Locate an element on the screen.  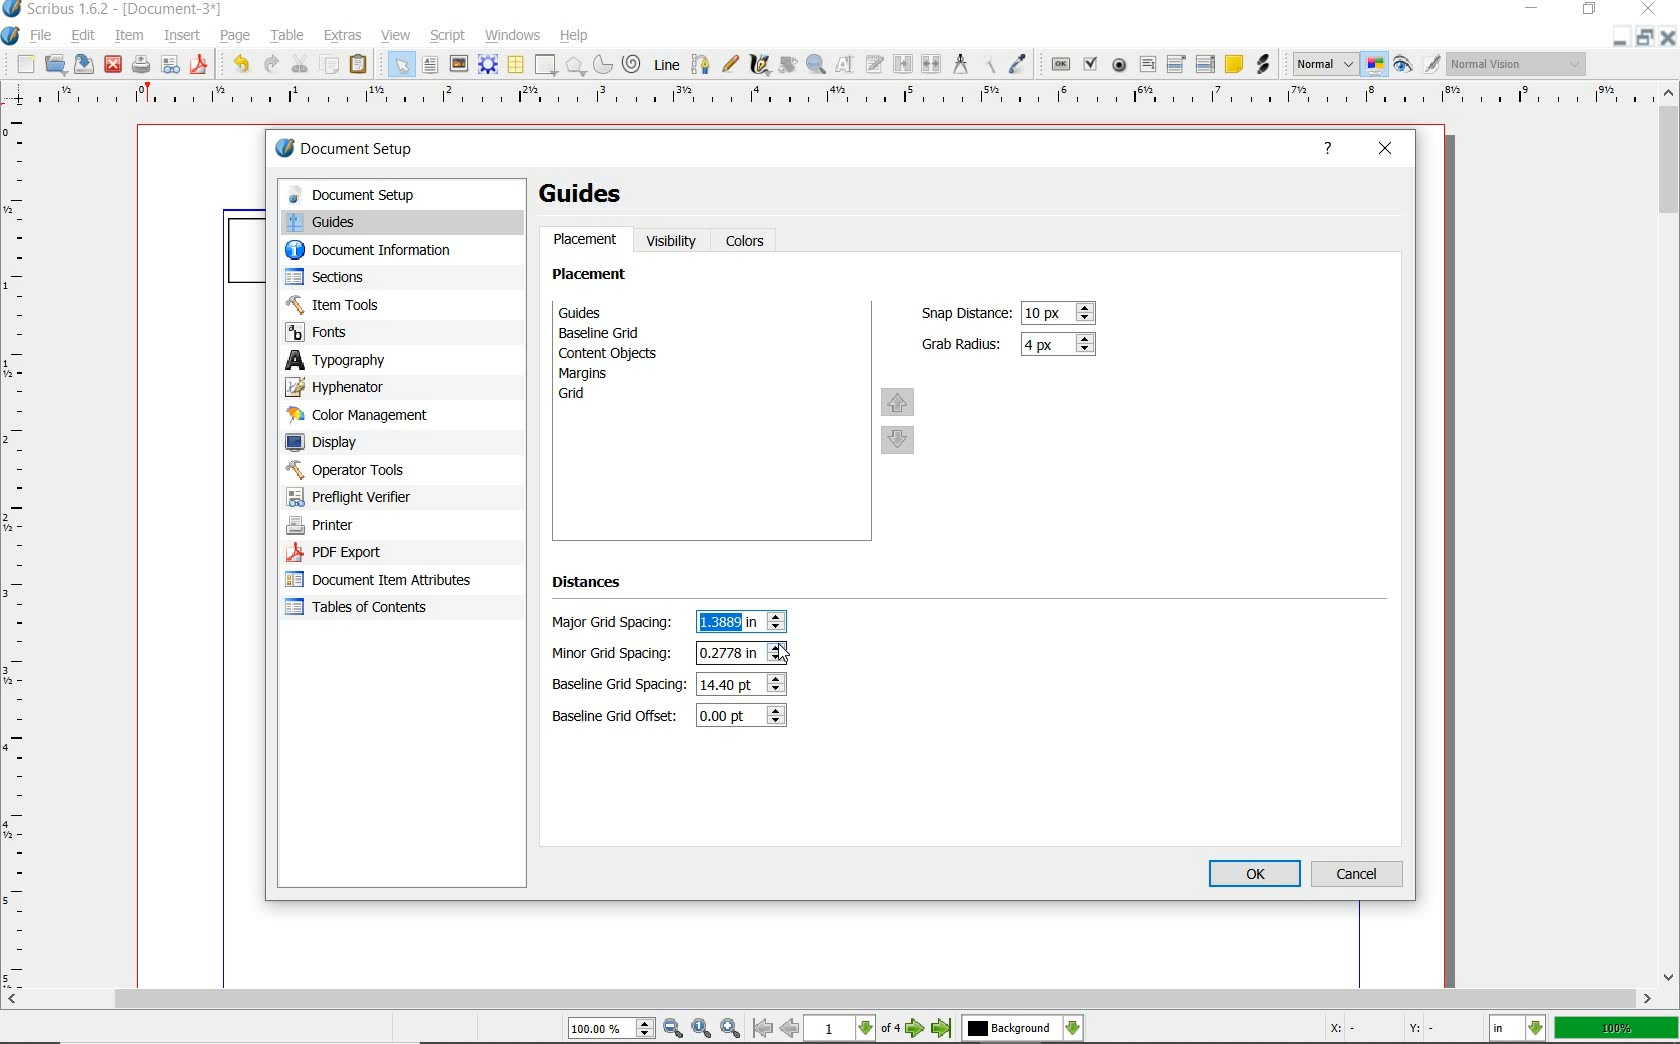
Scribus 1.6.2 - [Document-3*] is located at coordinates (113, 10).